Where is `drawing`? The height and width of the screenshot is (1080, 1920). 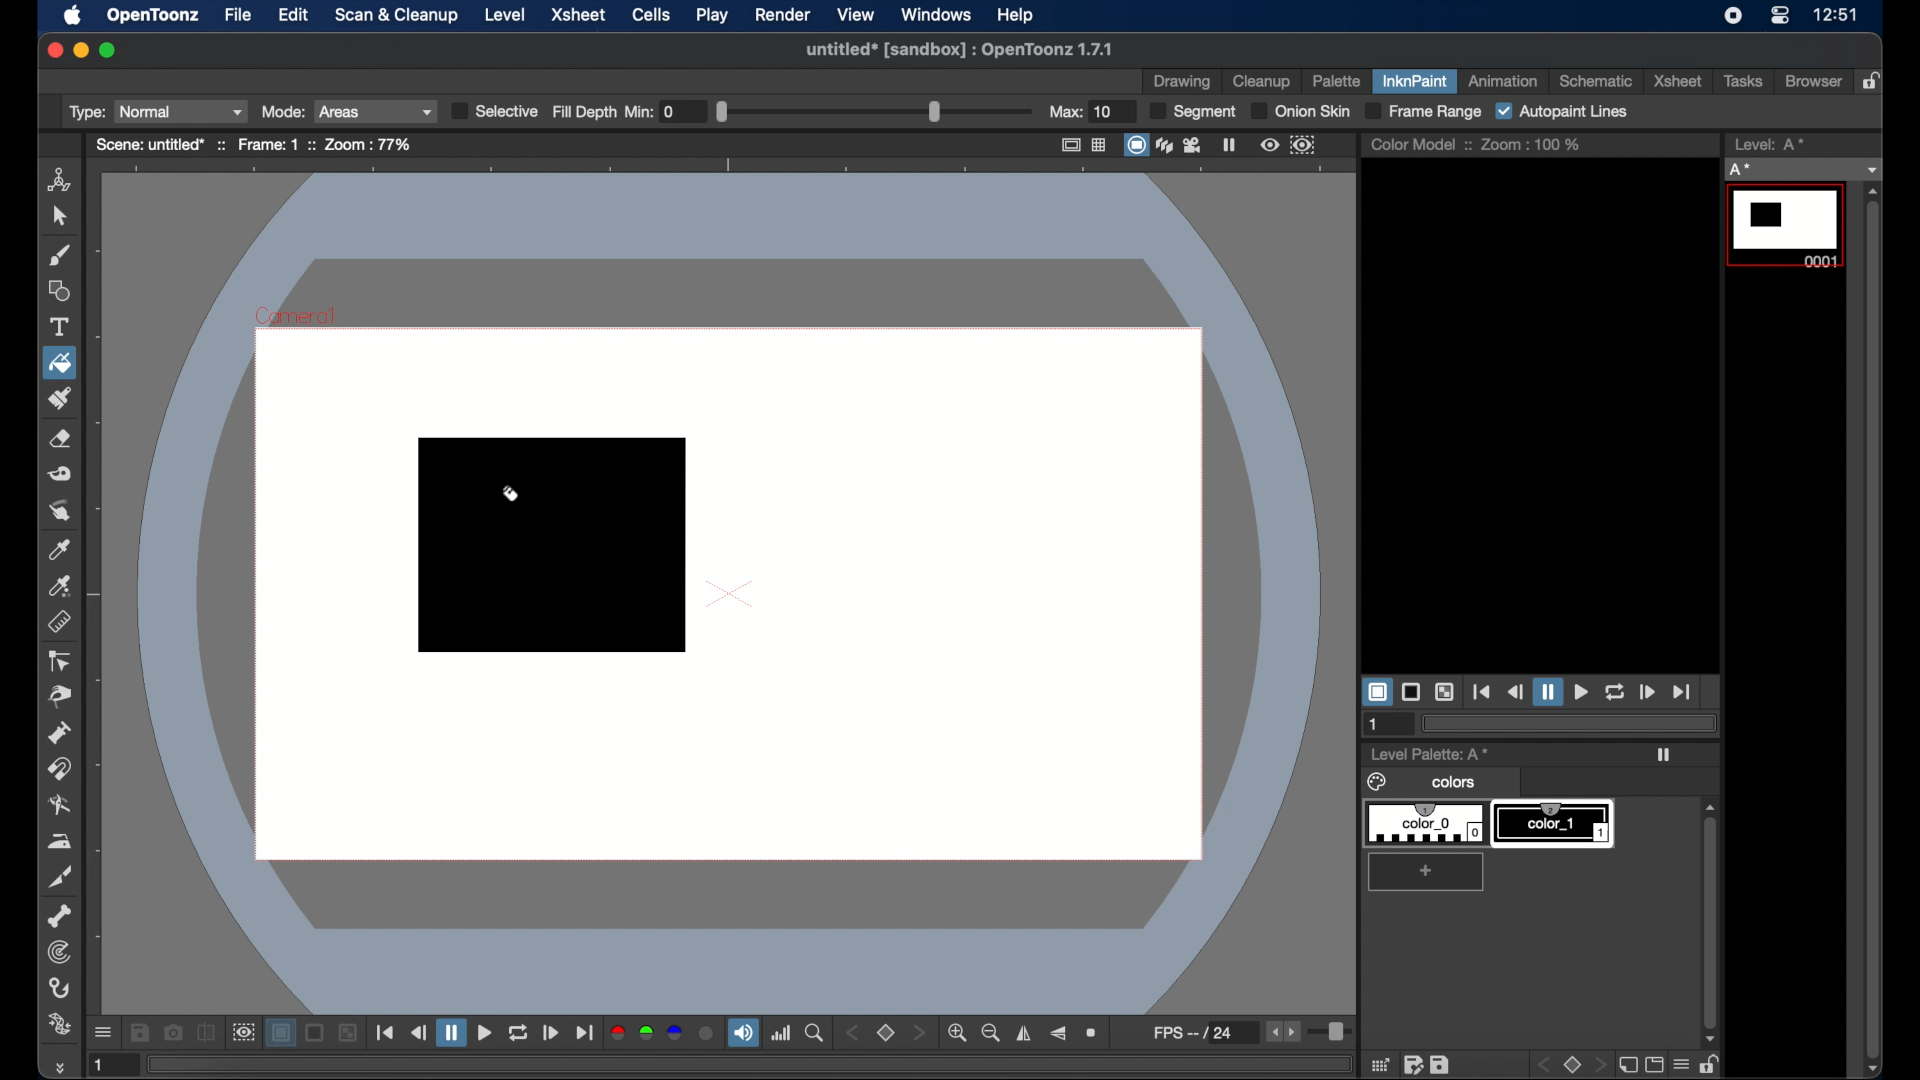
drawing is located at coordinates (1182, 83).